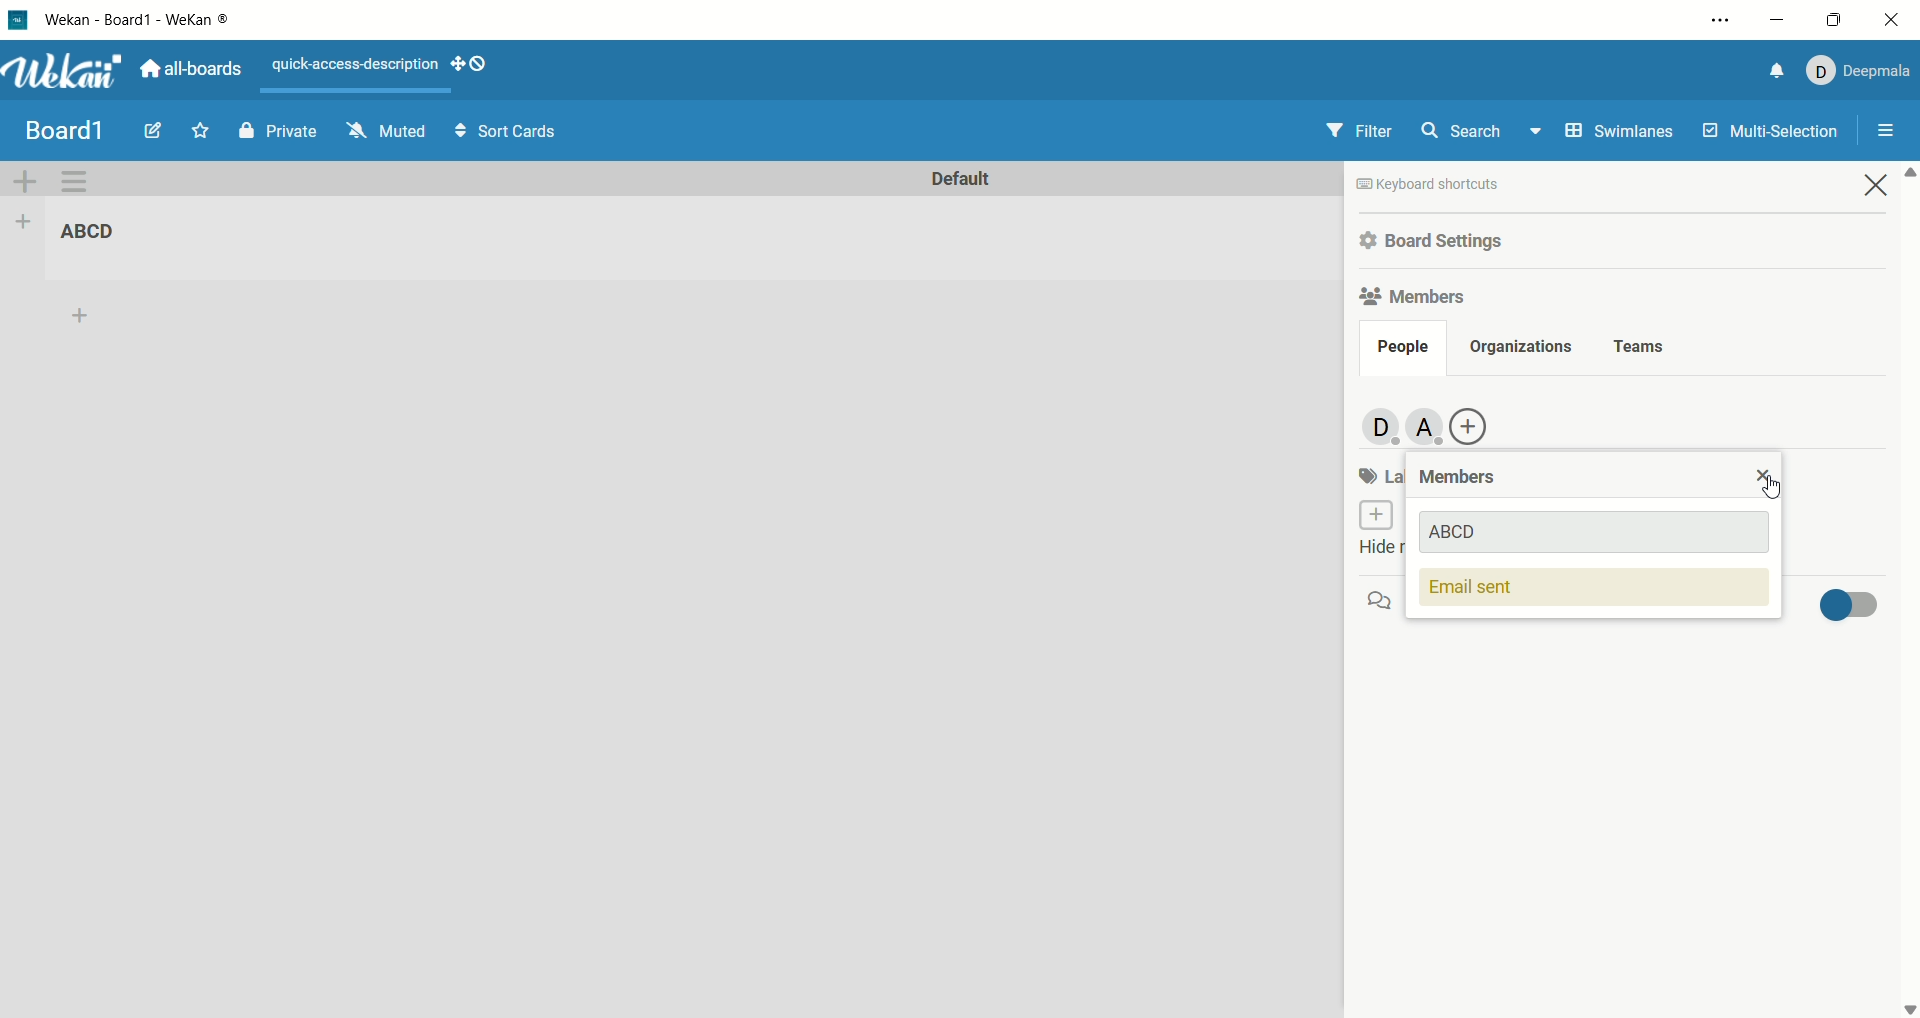  What do you see at coordinates (1767, 136) in the screenshot?
I see `multi-function` at bounding box center [1767, 136].